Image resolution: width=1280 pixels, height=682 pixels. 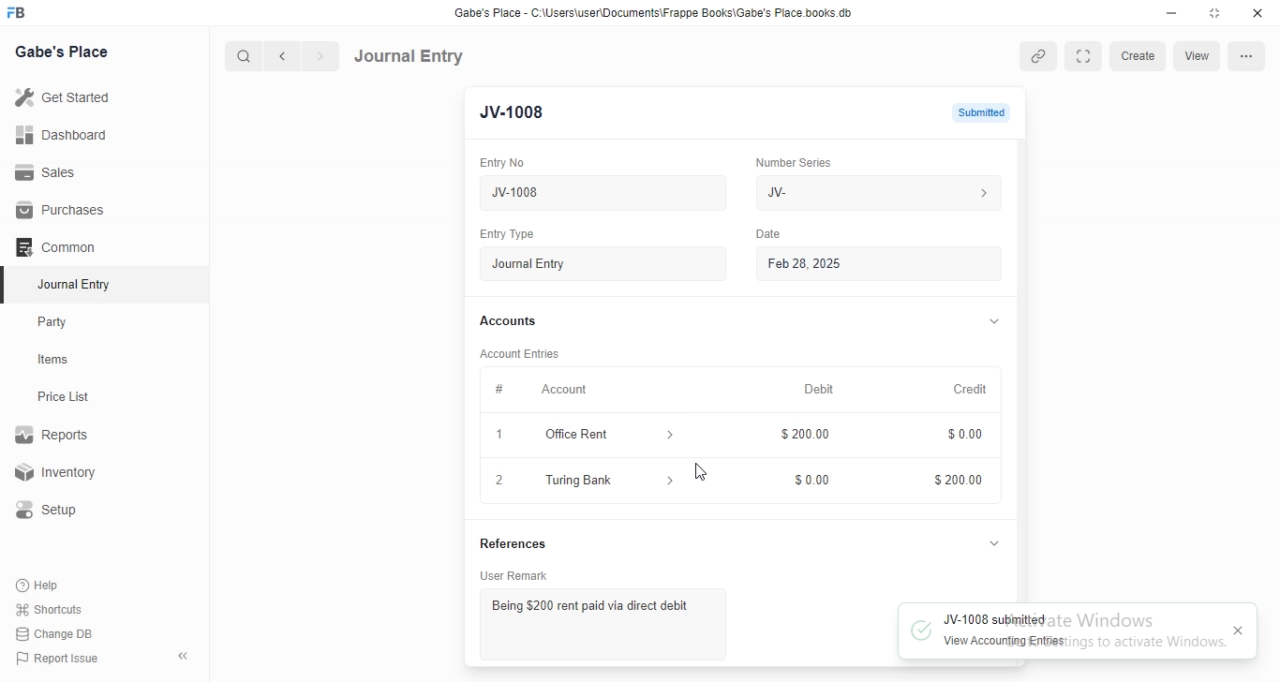 I want to click on search, so click(x=241, y=56).